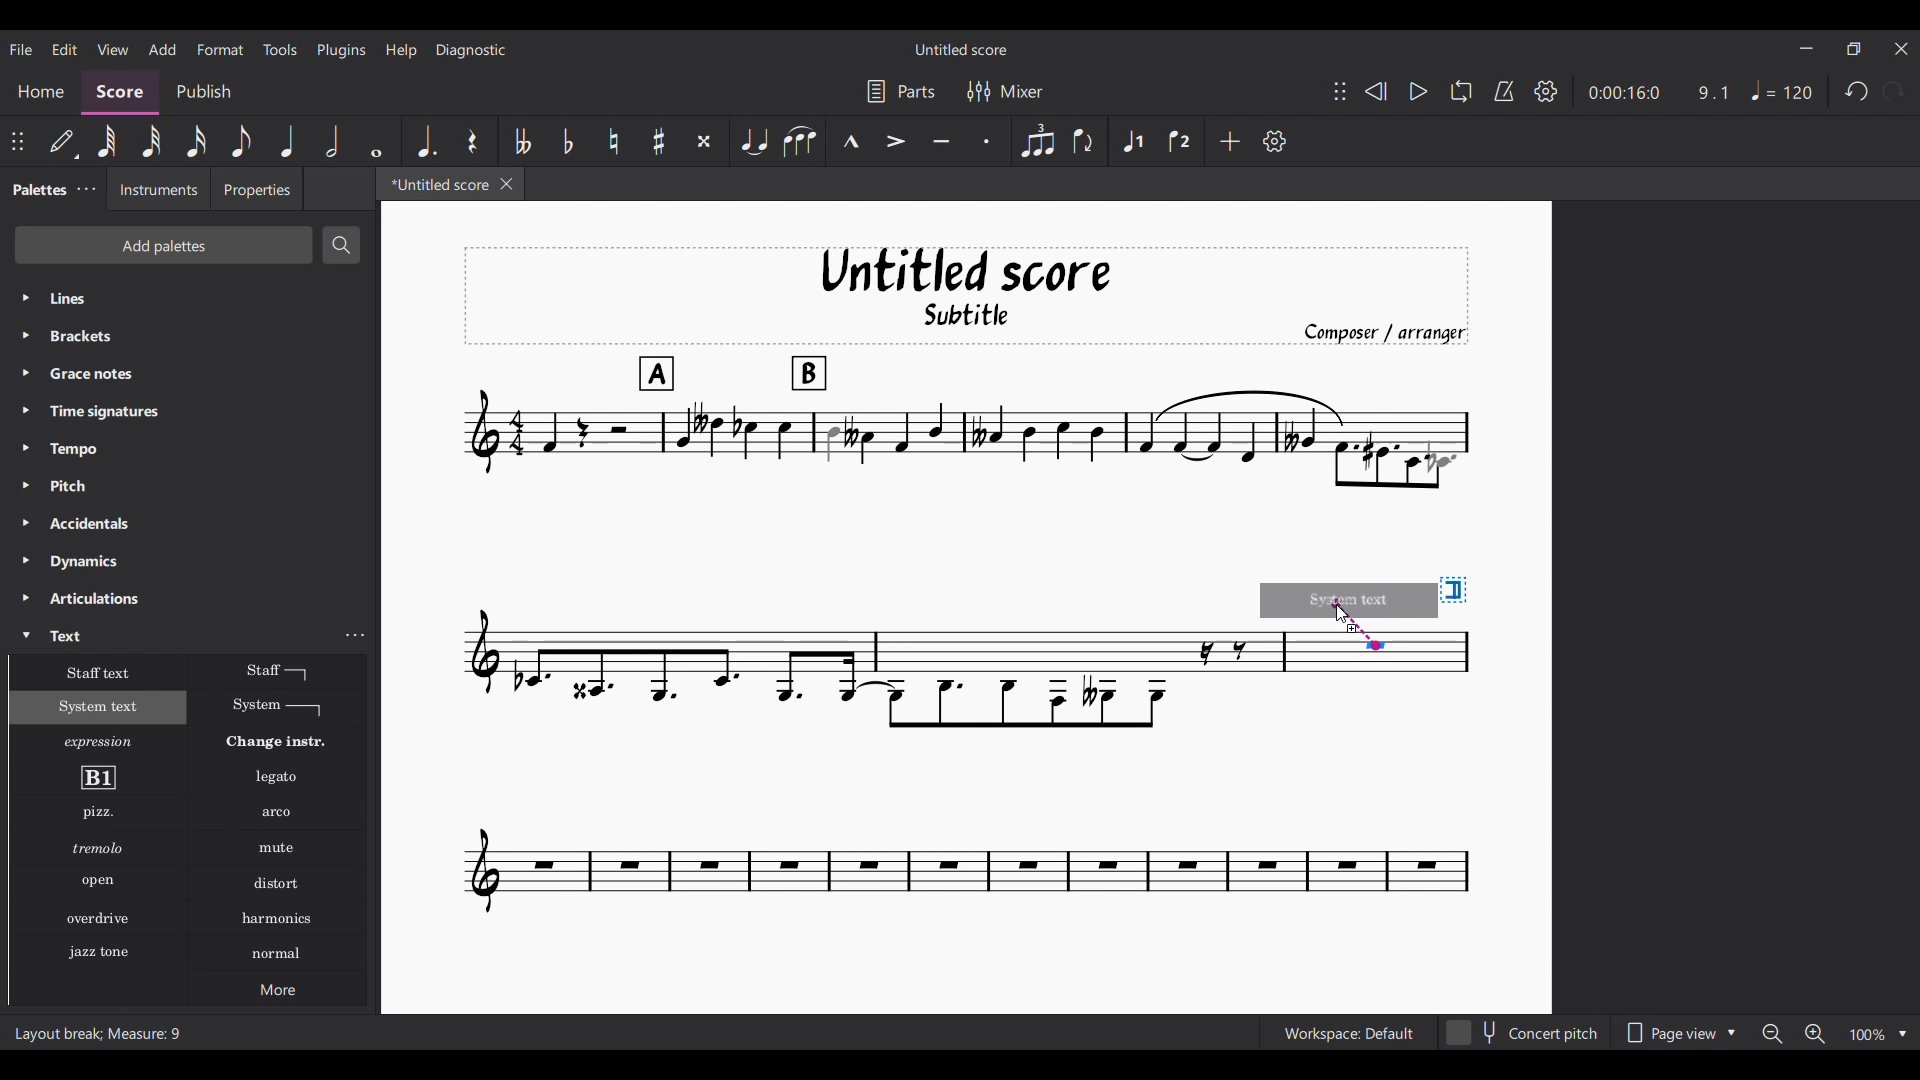 This screenshot has width=1920, height=1080. What do you see at coordinates (1349, 1032) in the screenshot?
I see `Workspace: Default` at bounding box center [1349, 1032].